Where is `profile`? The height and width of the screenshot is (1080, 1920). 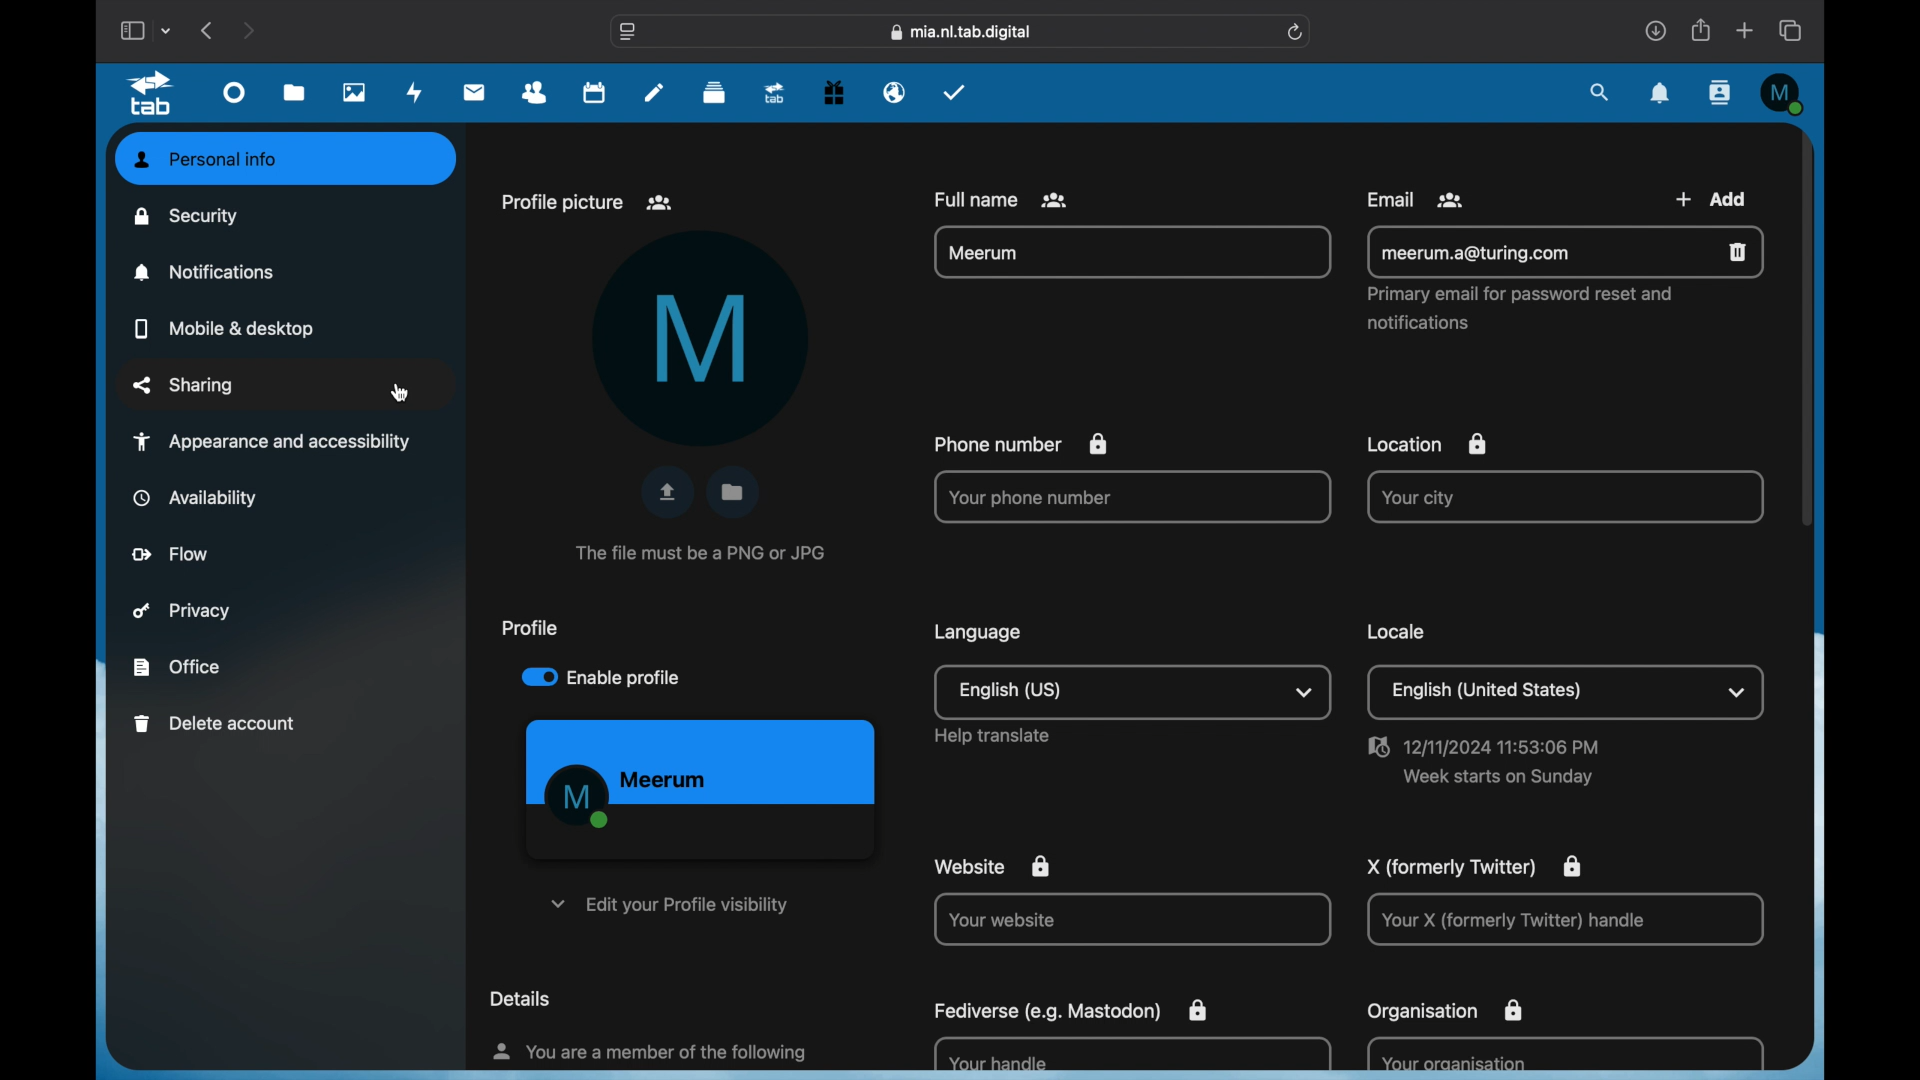
profile is located at coordinates (529, 627).